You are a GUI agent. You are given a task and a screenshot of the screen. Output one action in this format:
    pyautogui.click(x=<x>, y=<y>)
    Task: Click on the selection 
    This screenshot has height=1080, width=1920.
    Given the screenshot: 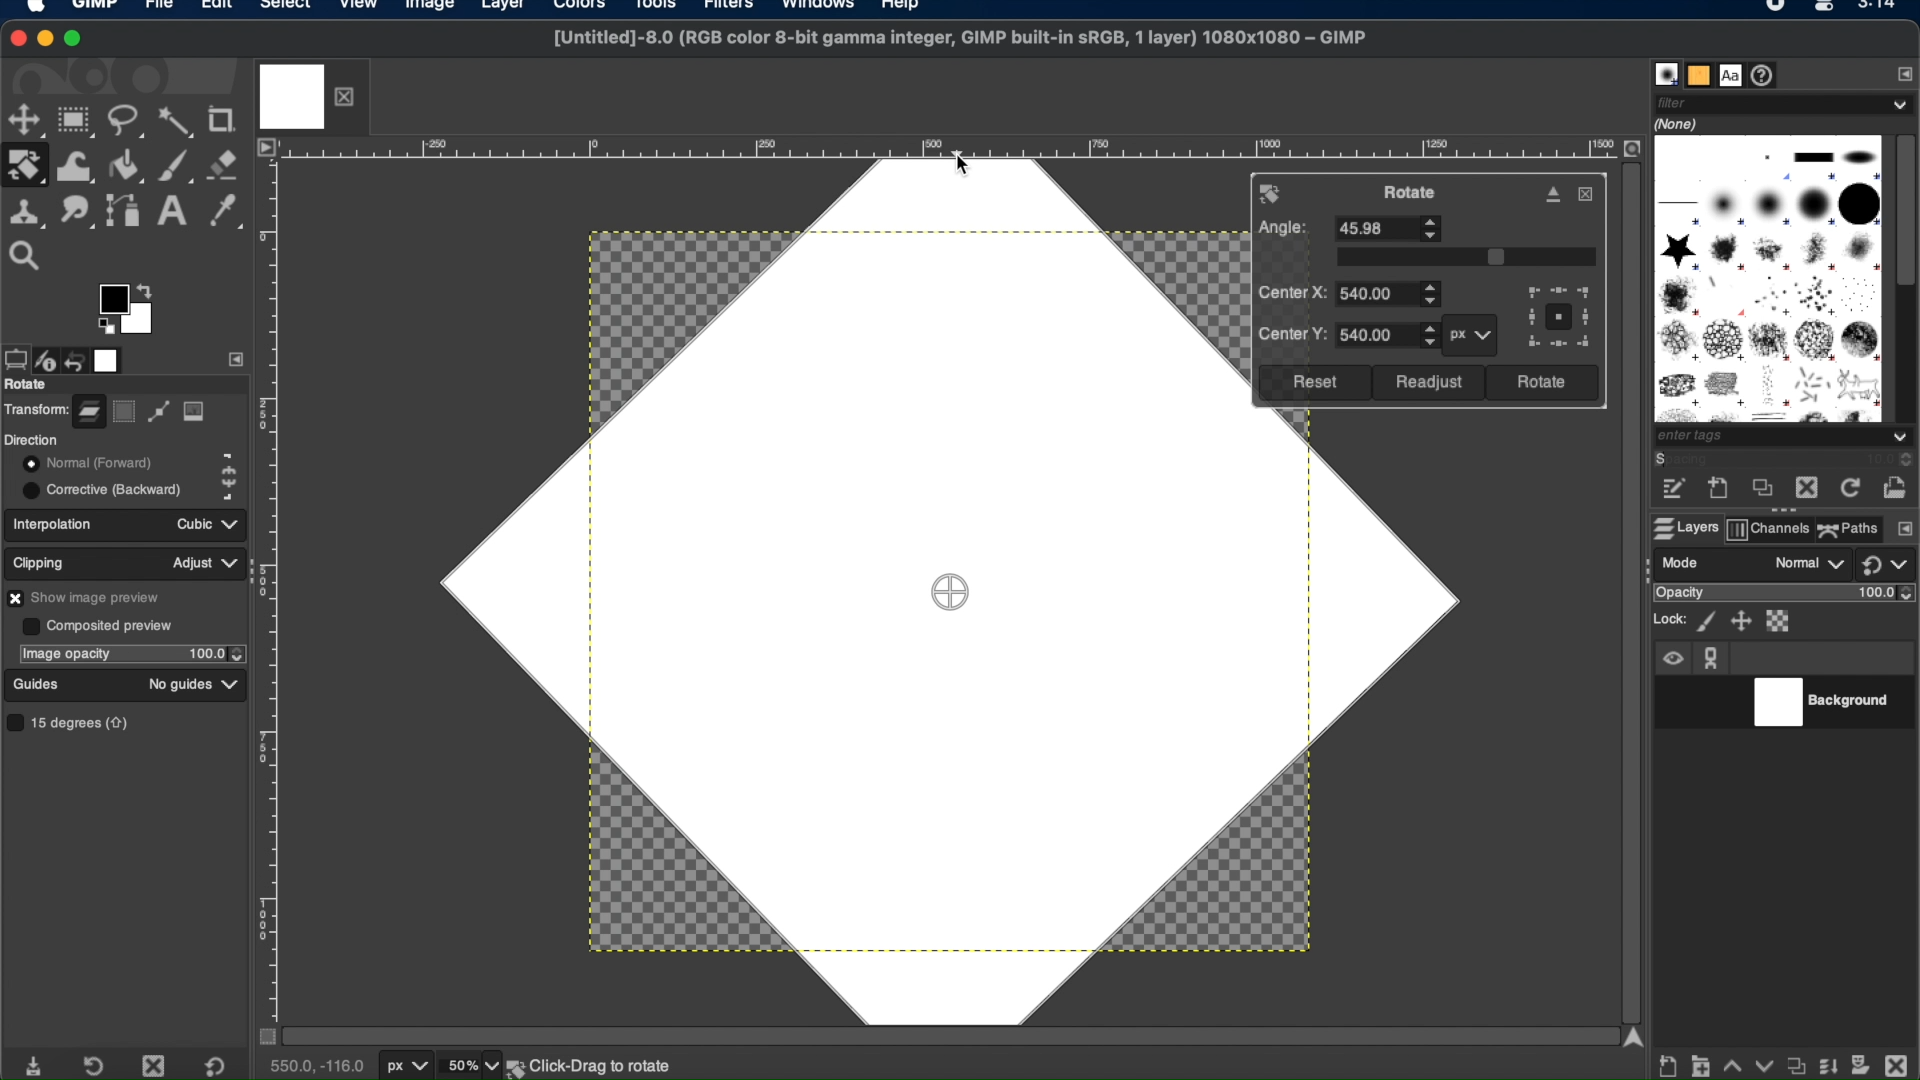 What is the action you would take?
    pyautogui.click(x=125, y=412)
    